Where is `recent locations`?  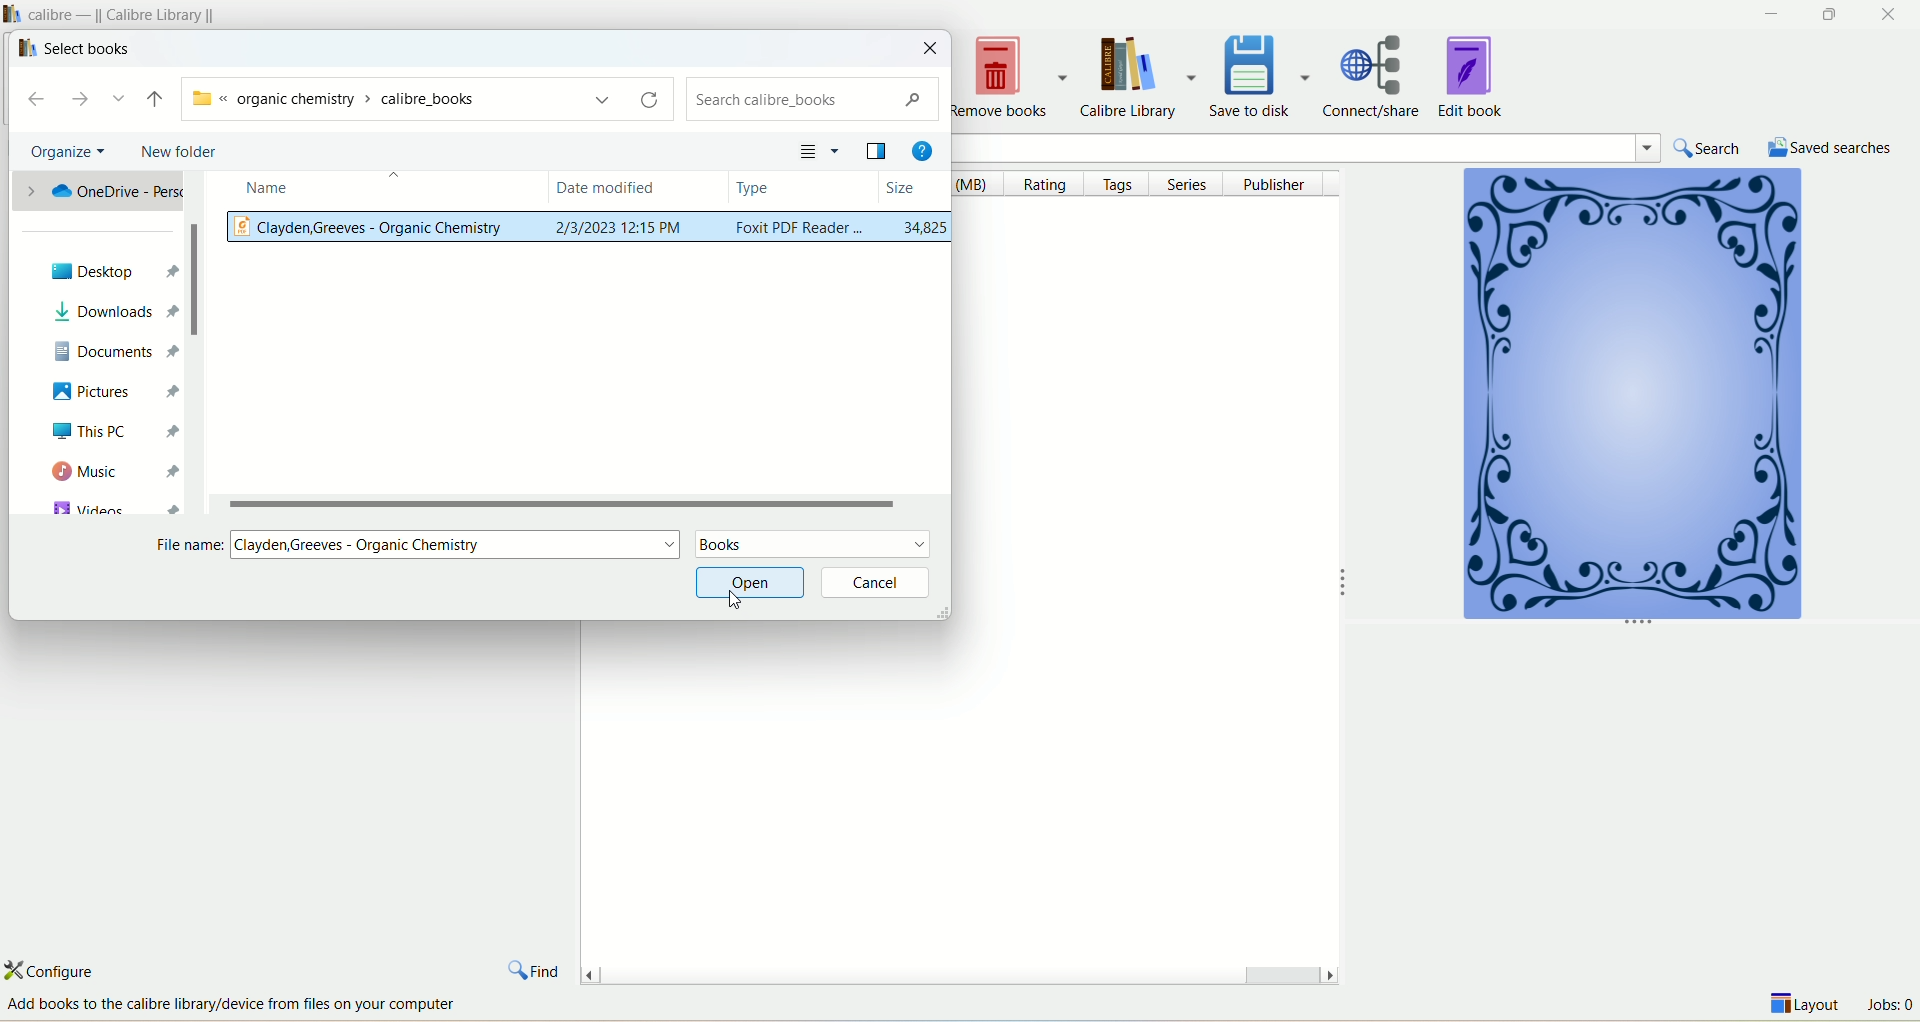 recent locations is located at coordinates (121, 99).